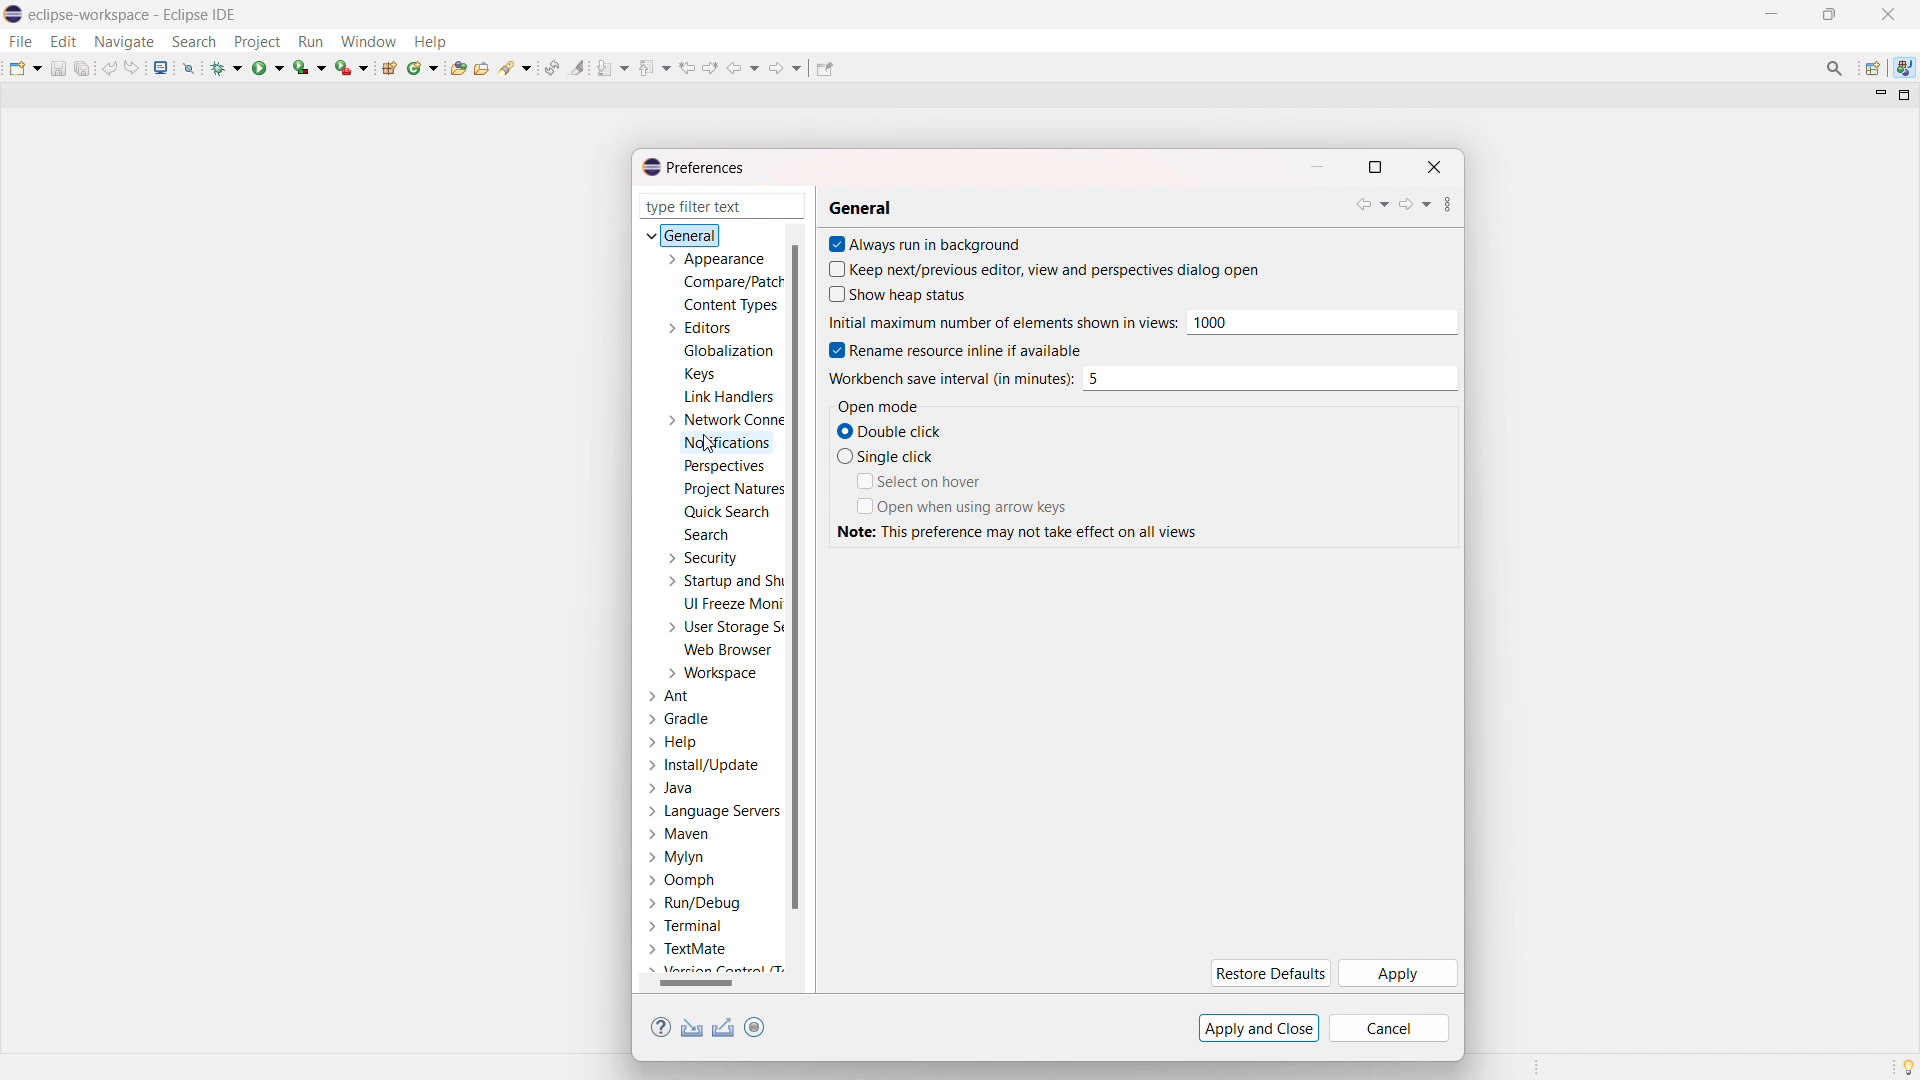 Image resolution: width=1920 pixels, height=1080 pixels. What do you see at coordinates (754, 1027) in the screenshot?
I see `toggle oomph preference recorder` at bounding box center [754, 1027].